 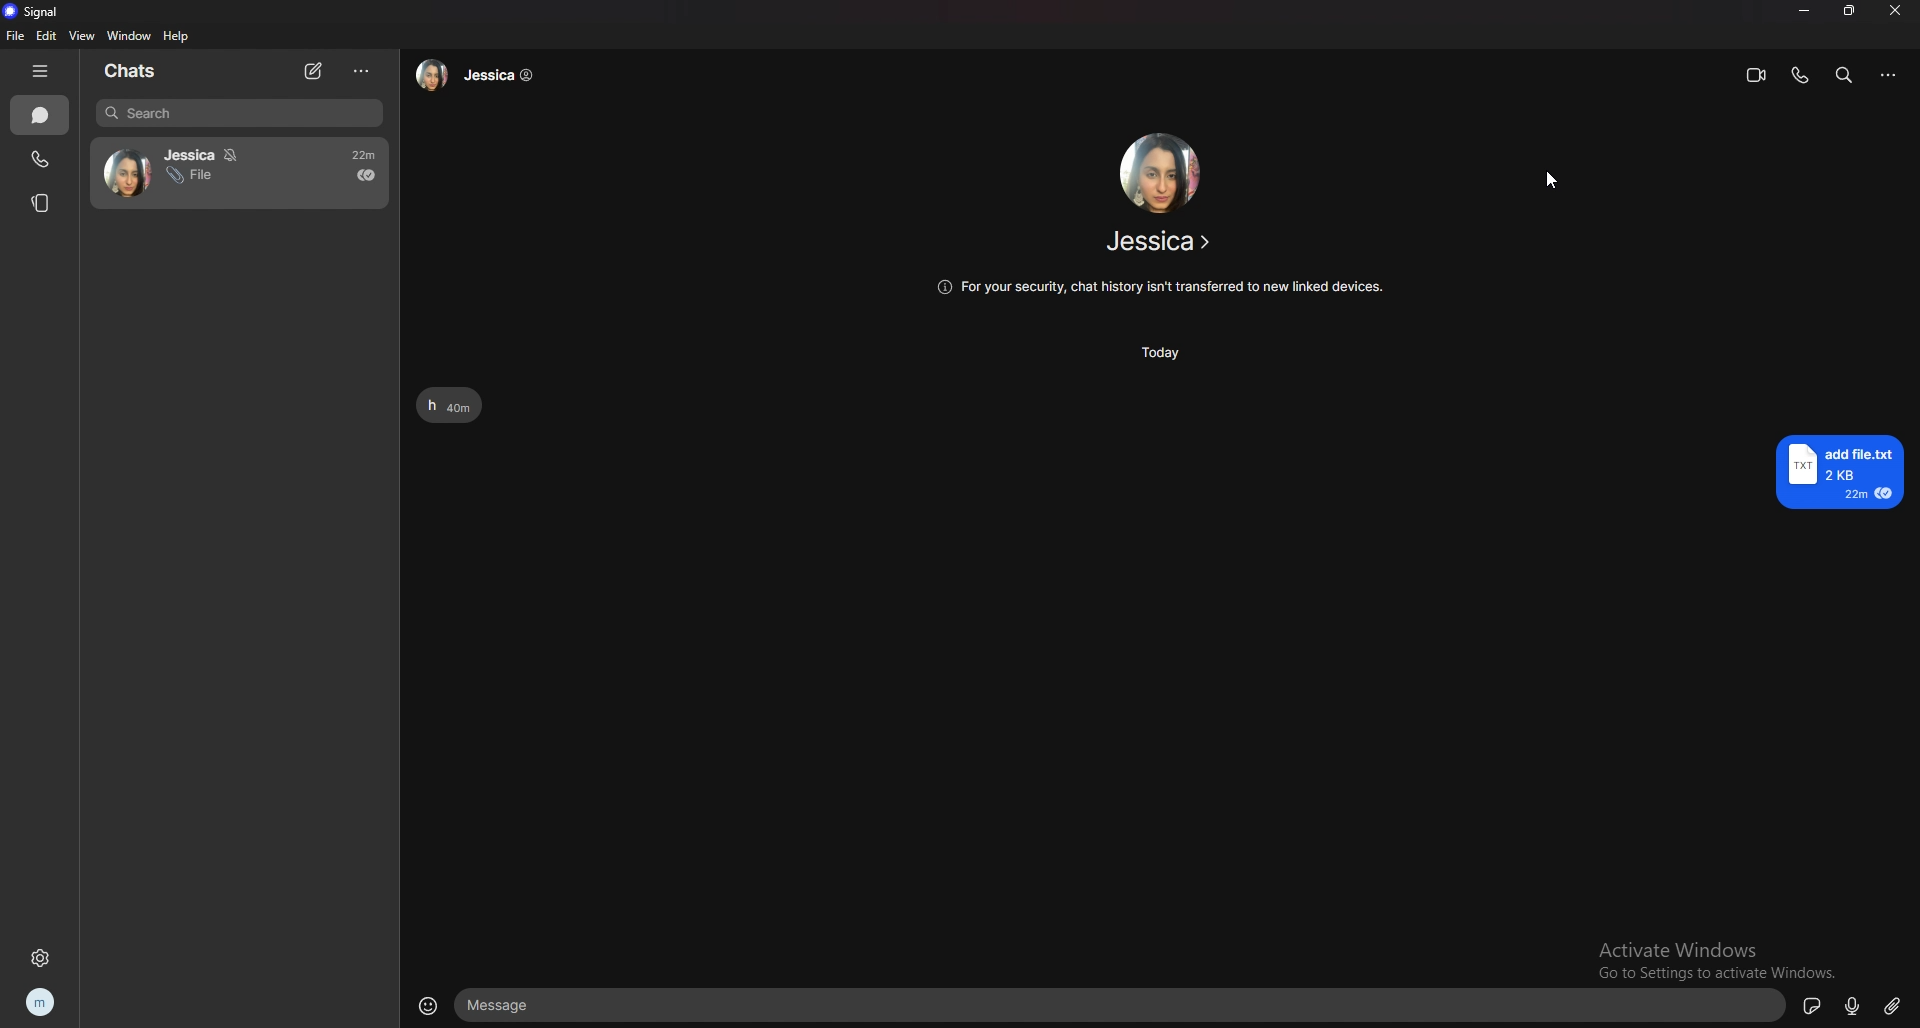 What do you see at coordinates (43, 72) in the screenshot?
I see `hide tab` at bounding box center [43, 72].